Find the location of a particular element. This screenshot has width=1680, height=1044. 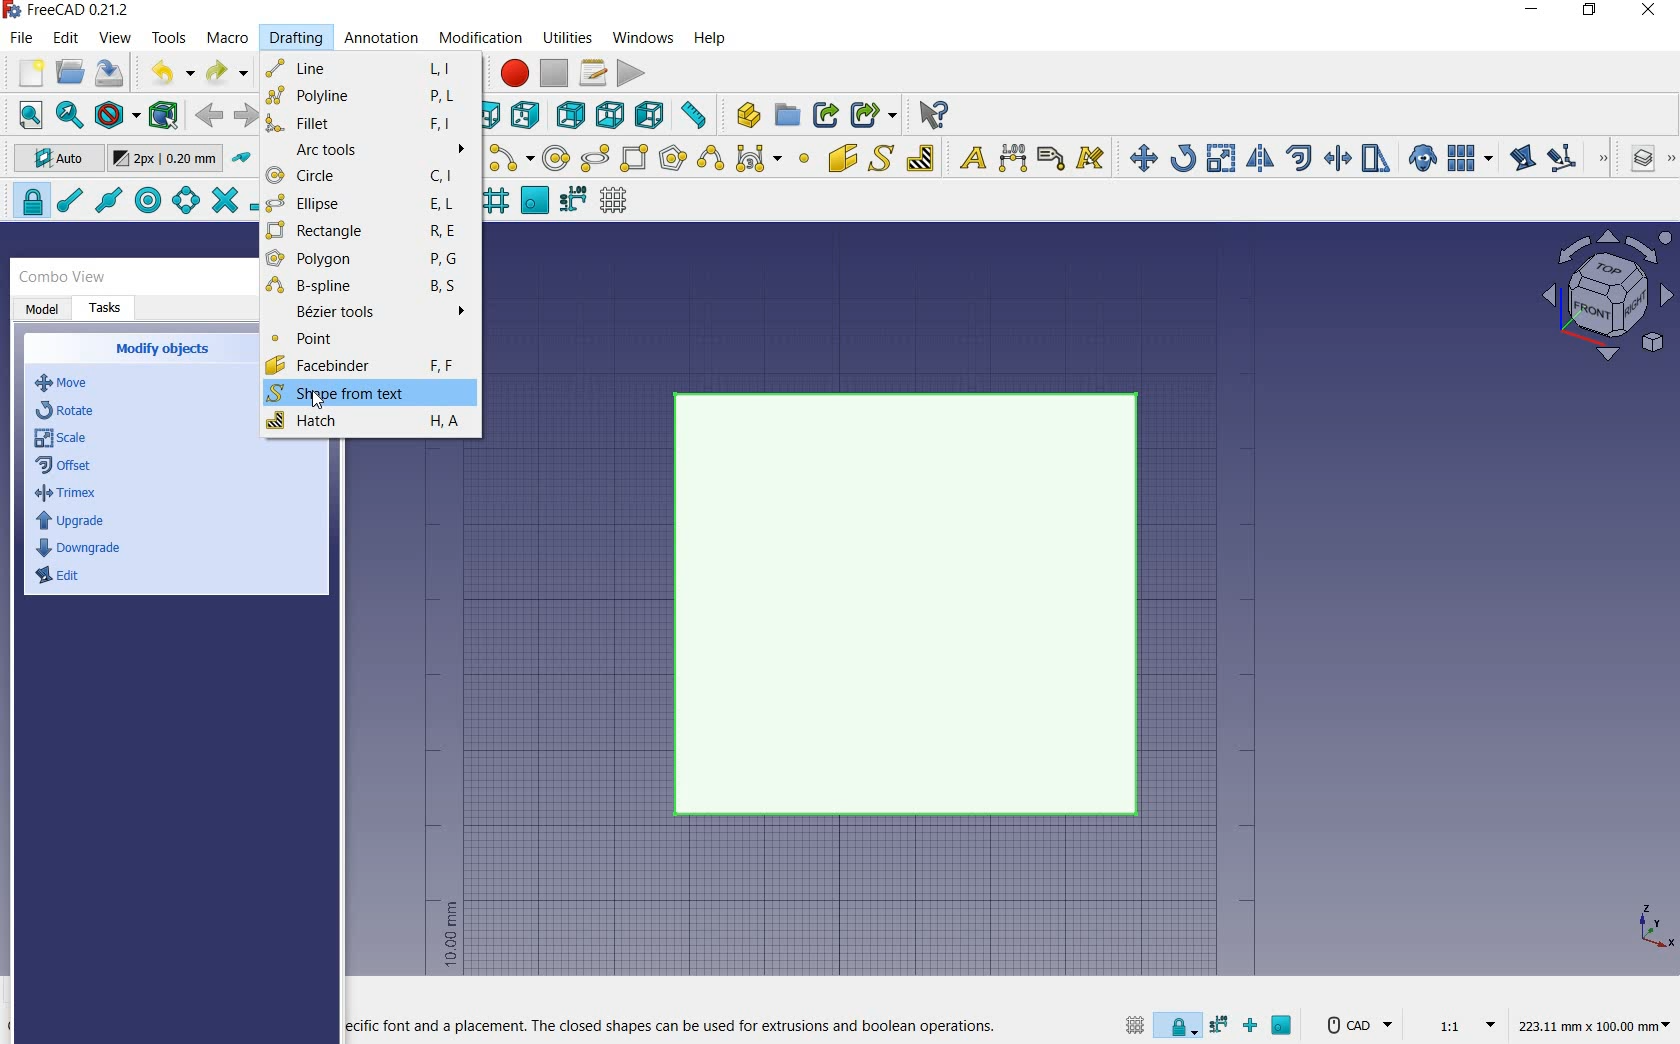

dimension is located at coordinates (1599, 1027).